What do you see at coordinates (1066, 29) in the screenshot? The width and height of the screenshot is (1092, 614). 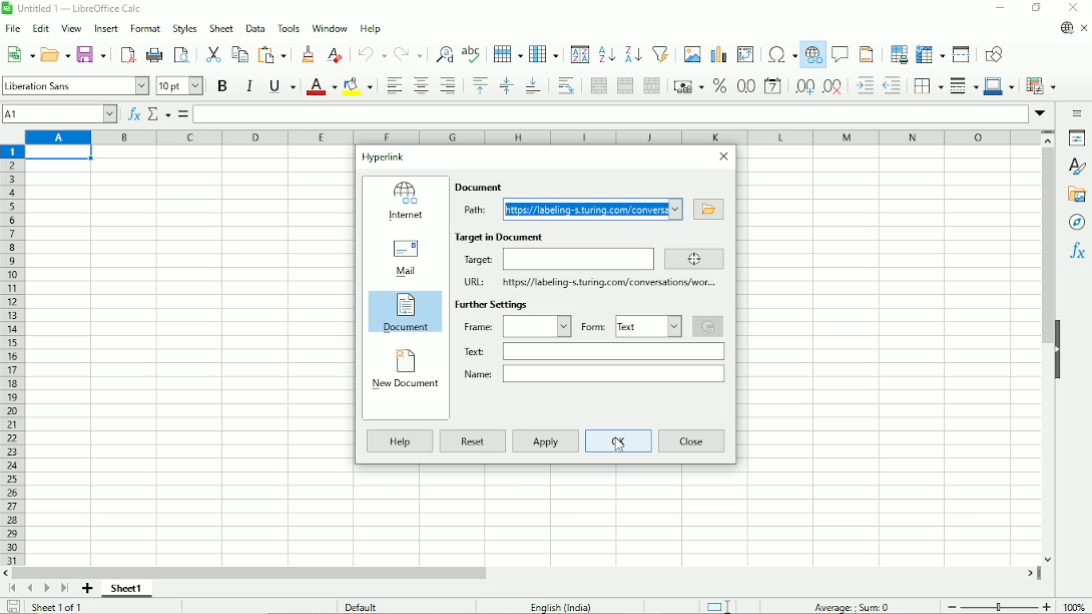 I see `Update available` at bounding box center [1066, 29].